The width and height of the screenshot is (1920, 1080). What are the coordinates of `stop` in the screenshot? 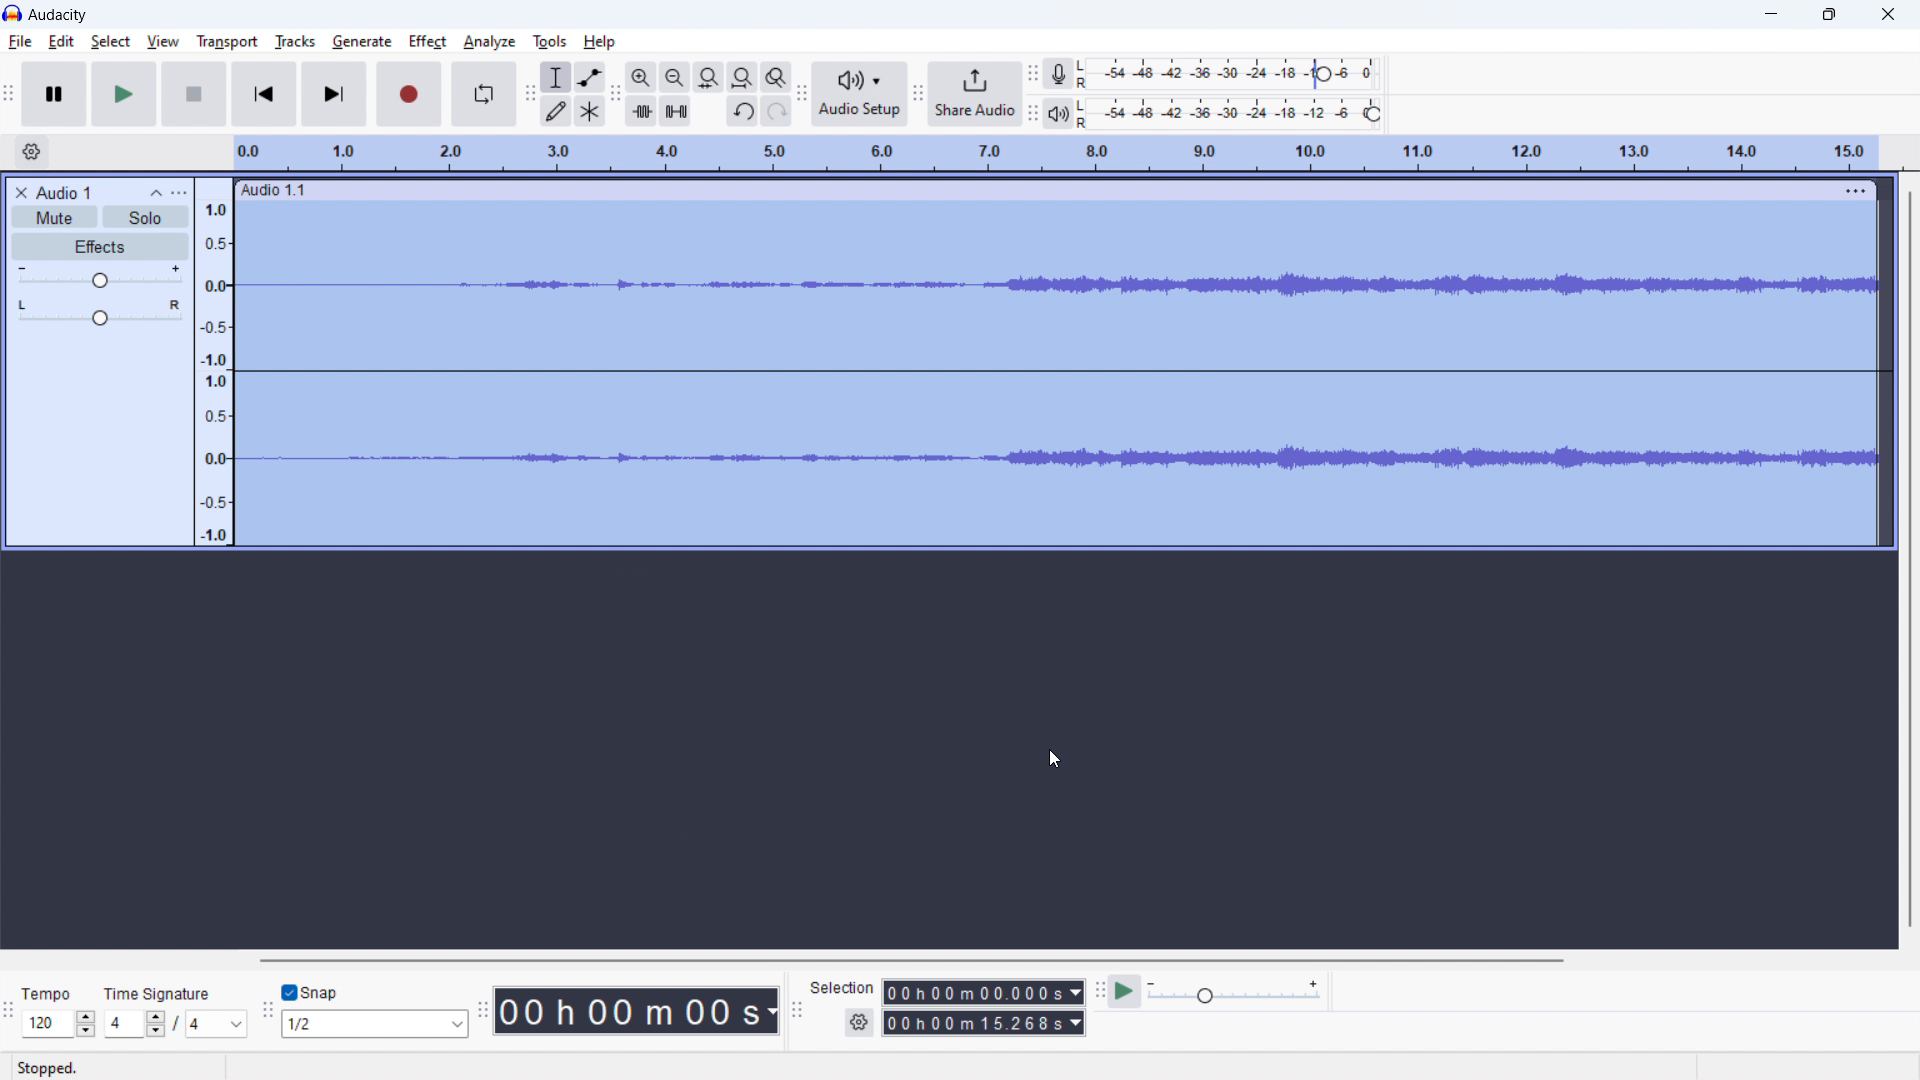 It's located at (194, 94).